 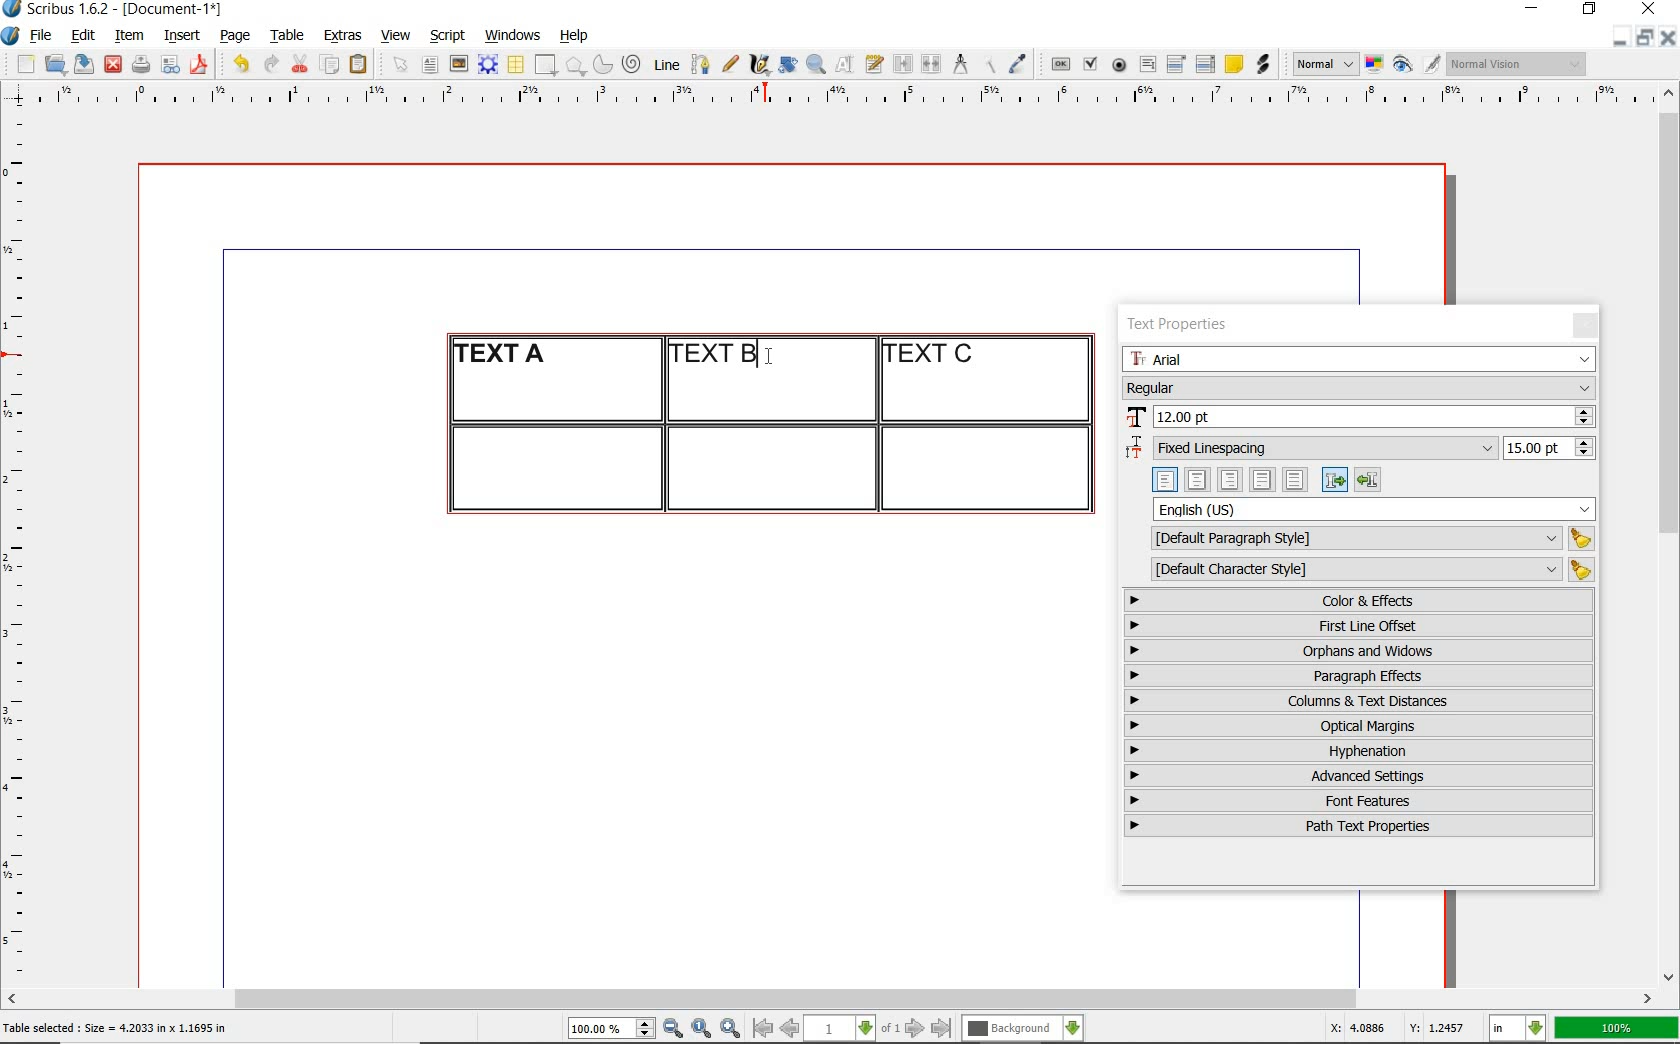 I want to click on text language, so click(x=1375, y=509).